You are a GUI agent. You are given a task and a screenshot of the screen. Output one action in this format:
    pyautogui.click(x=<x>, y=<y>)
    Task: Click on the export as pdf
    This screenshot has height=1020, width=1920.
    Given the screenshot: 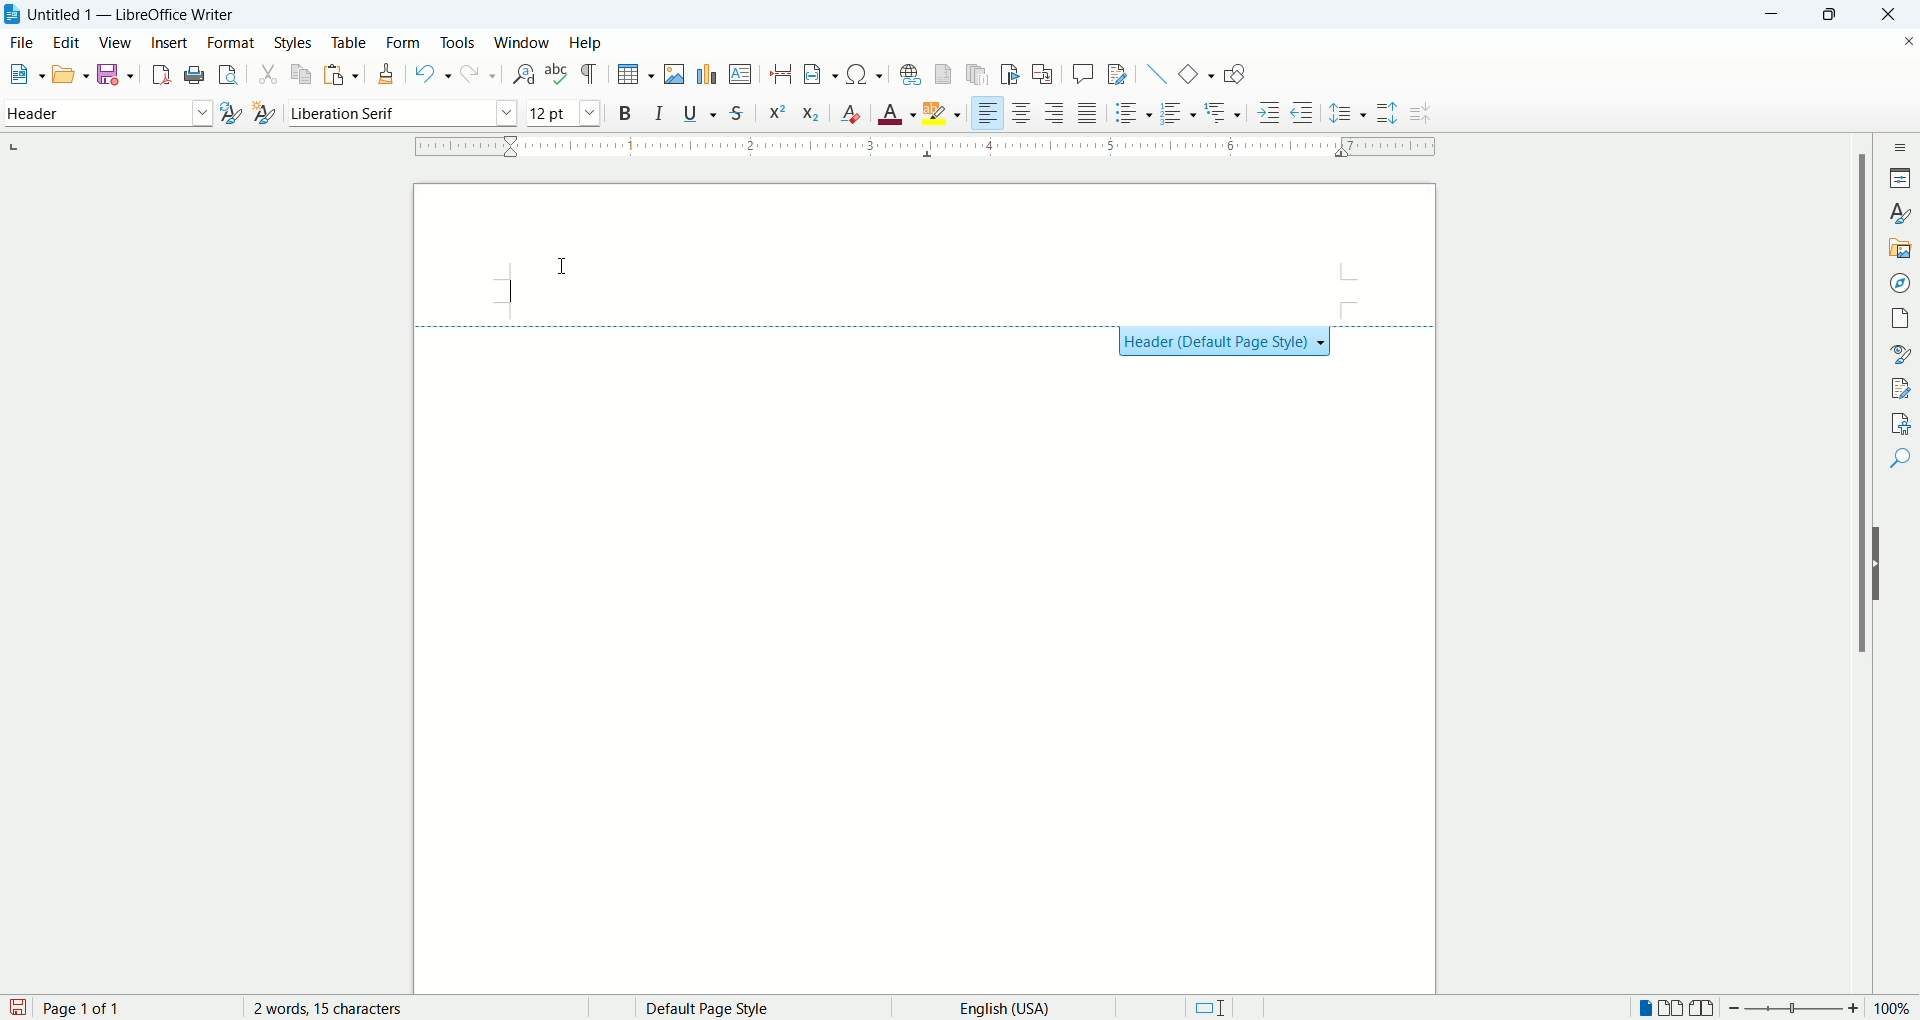 What is the action you would take?
    pyautogui.click(x=158, y=75)
    